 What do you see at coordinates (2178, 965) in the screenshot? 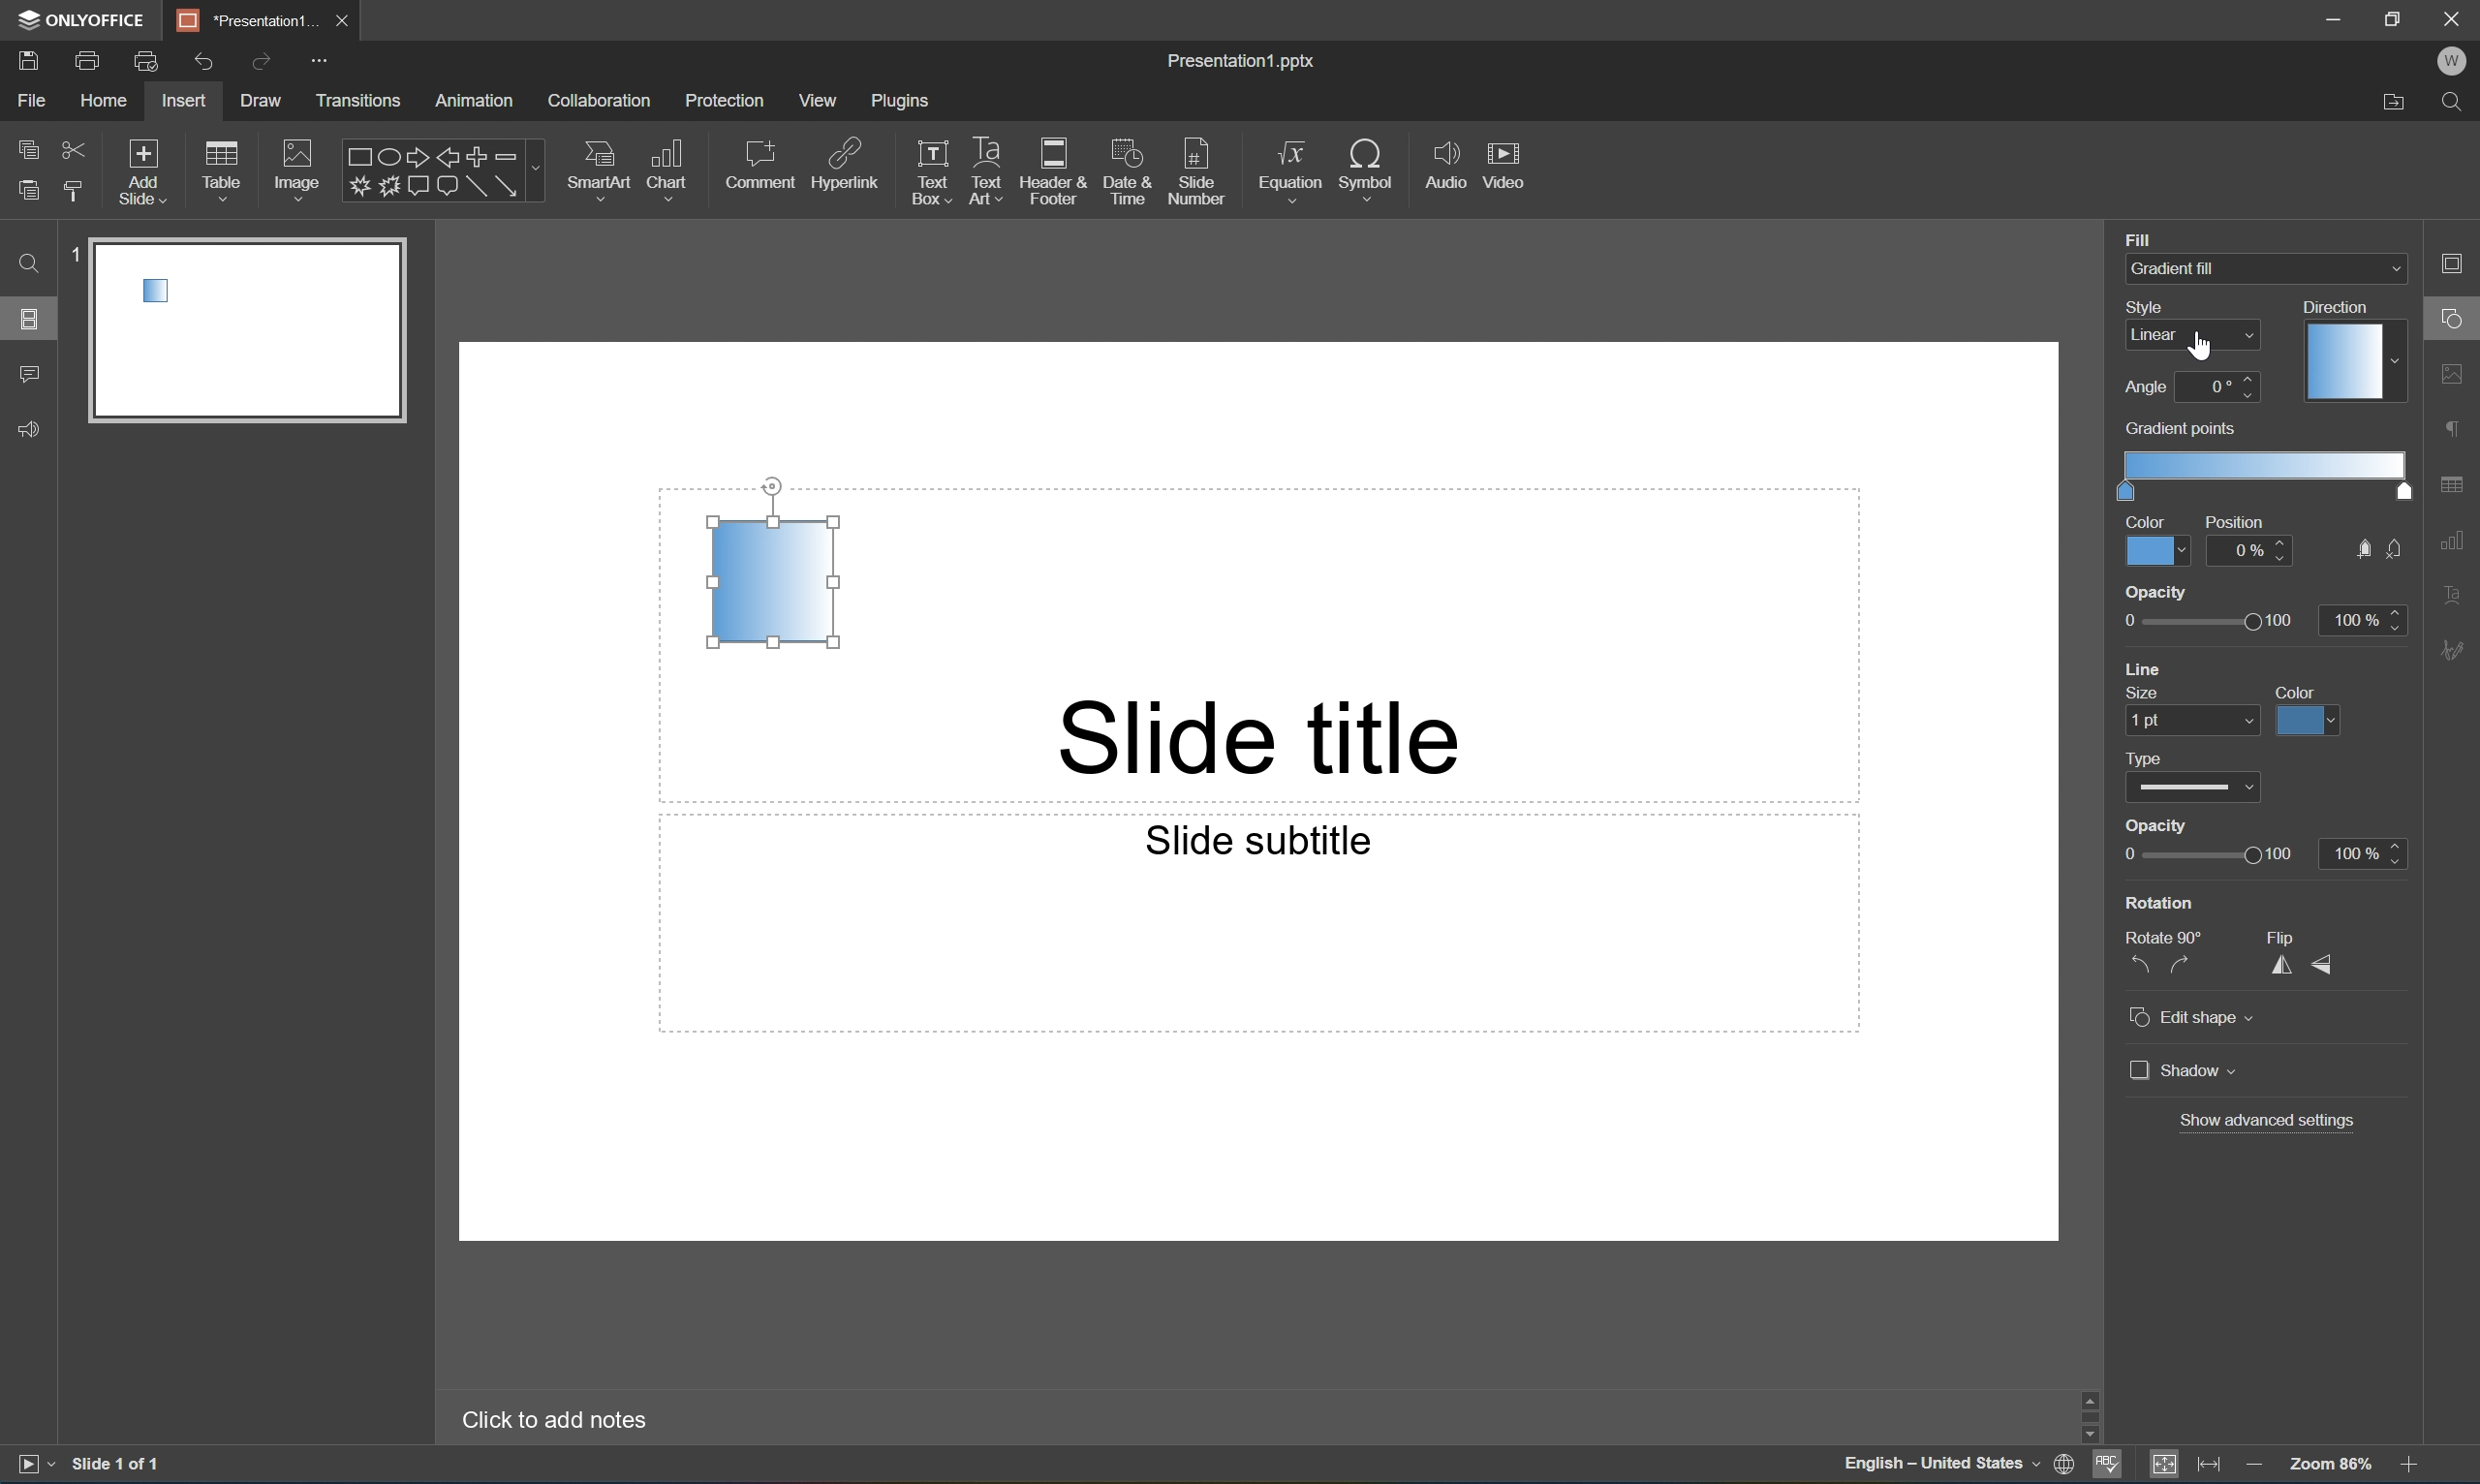
I see `Rotate 90° clockwise` at bounding box center [2178, 965].